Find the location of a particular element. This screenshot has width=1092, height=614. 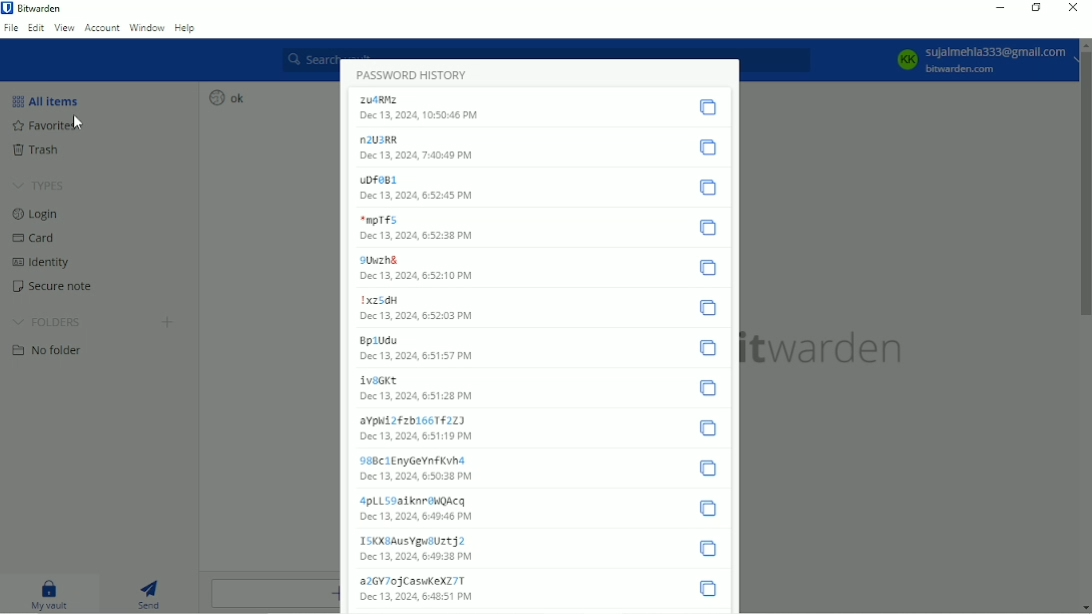

Copy password is located at coordinates (710, 507).